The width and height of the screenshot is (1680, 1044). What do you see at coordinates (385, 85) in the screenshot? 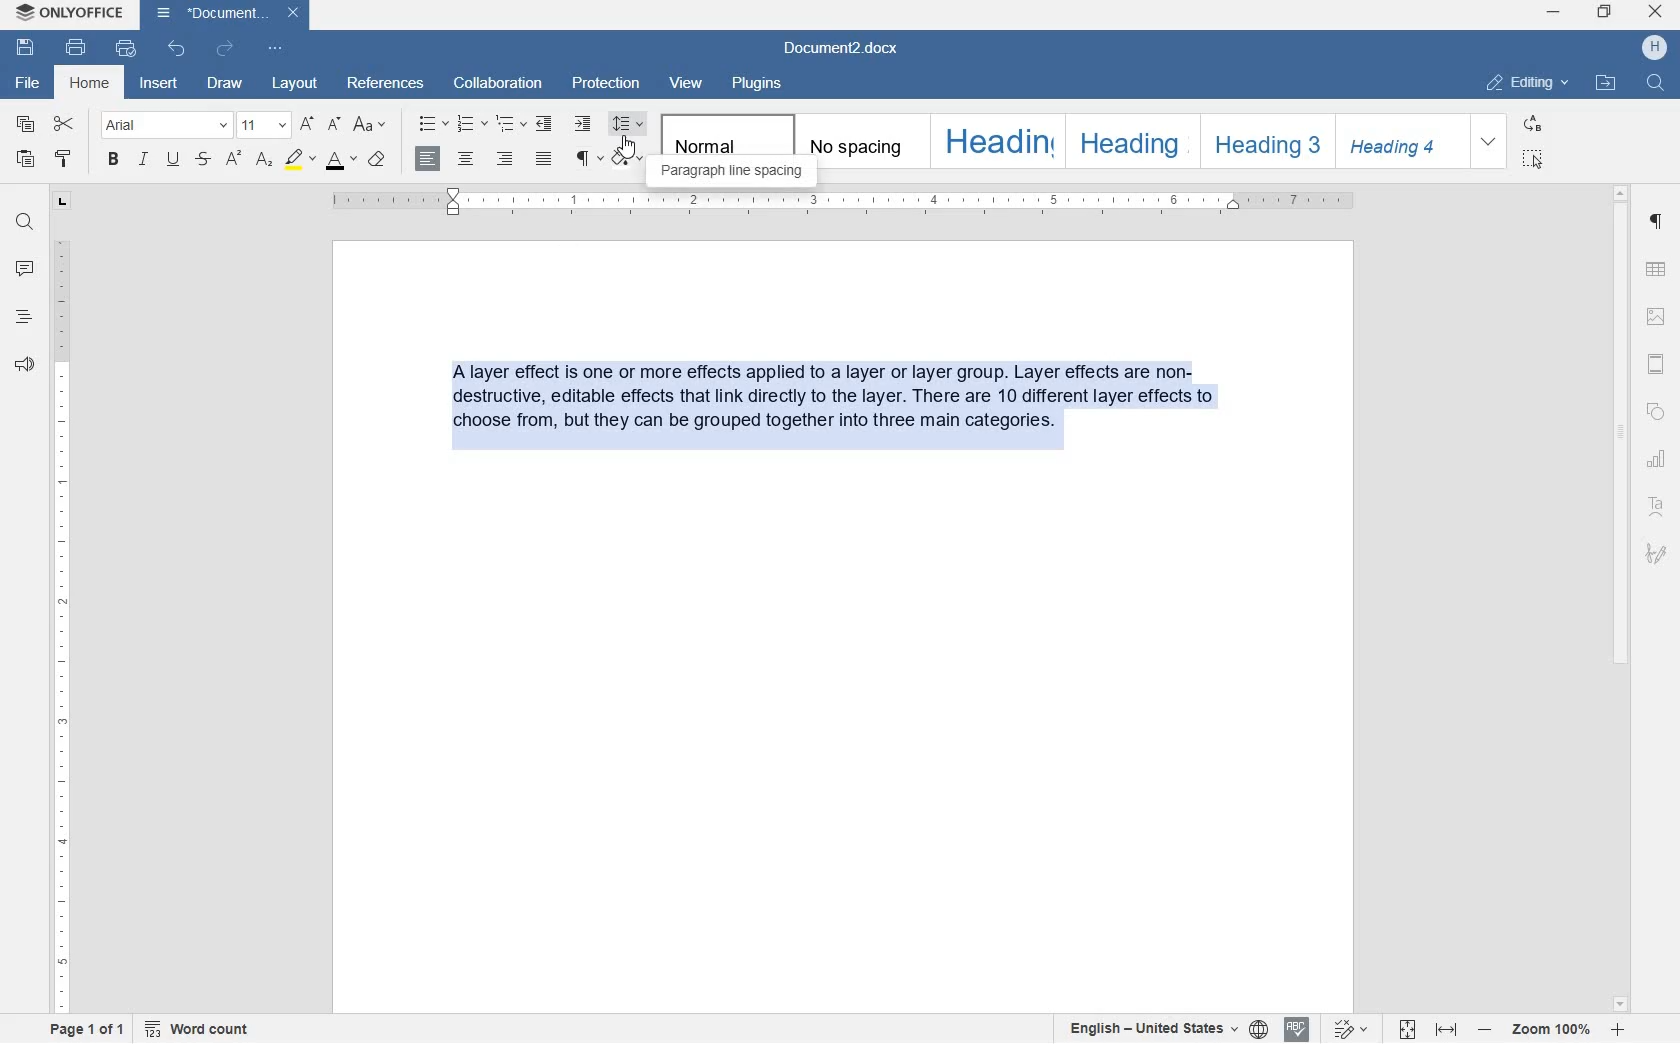
I see `references` at bounding box center [385, 85].